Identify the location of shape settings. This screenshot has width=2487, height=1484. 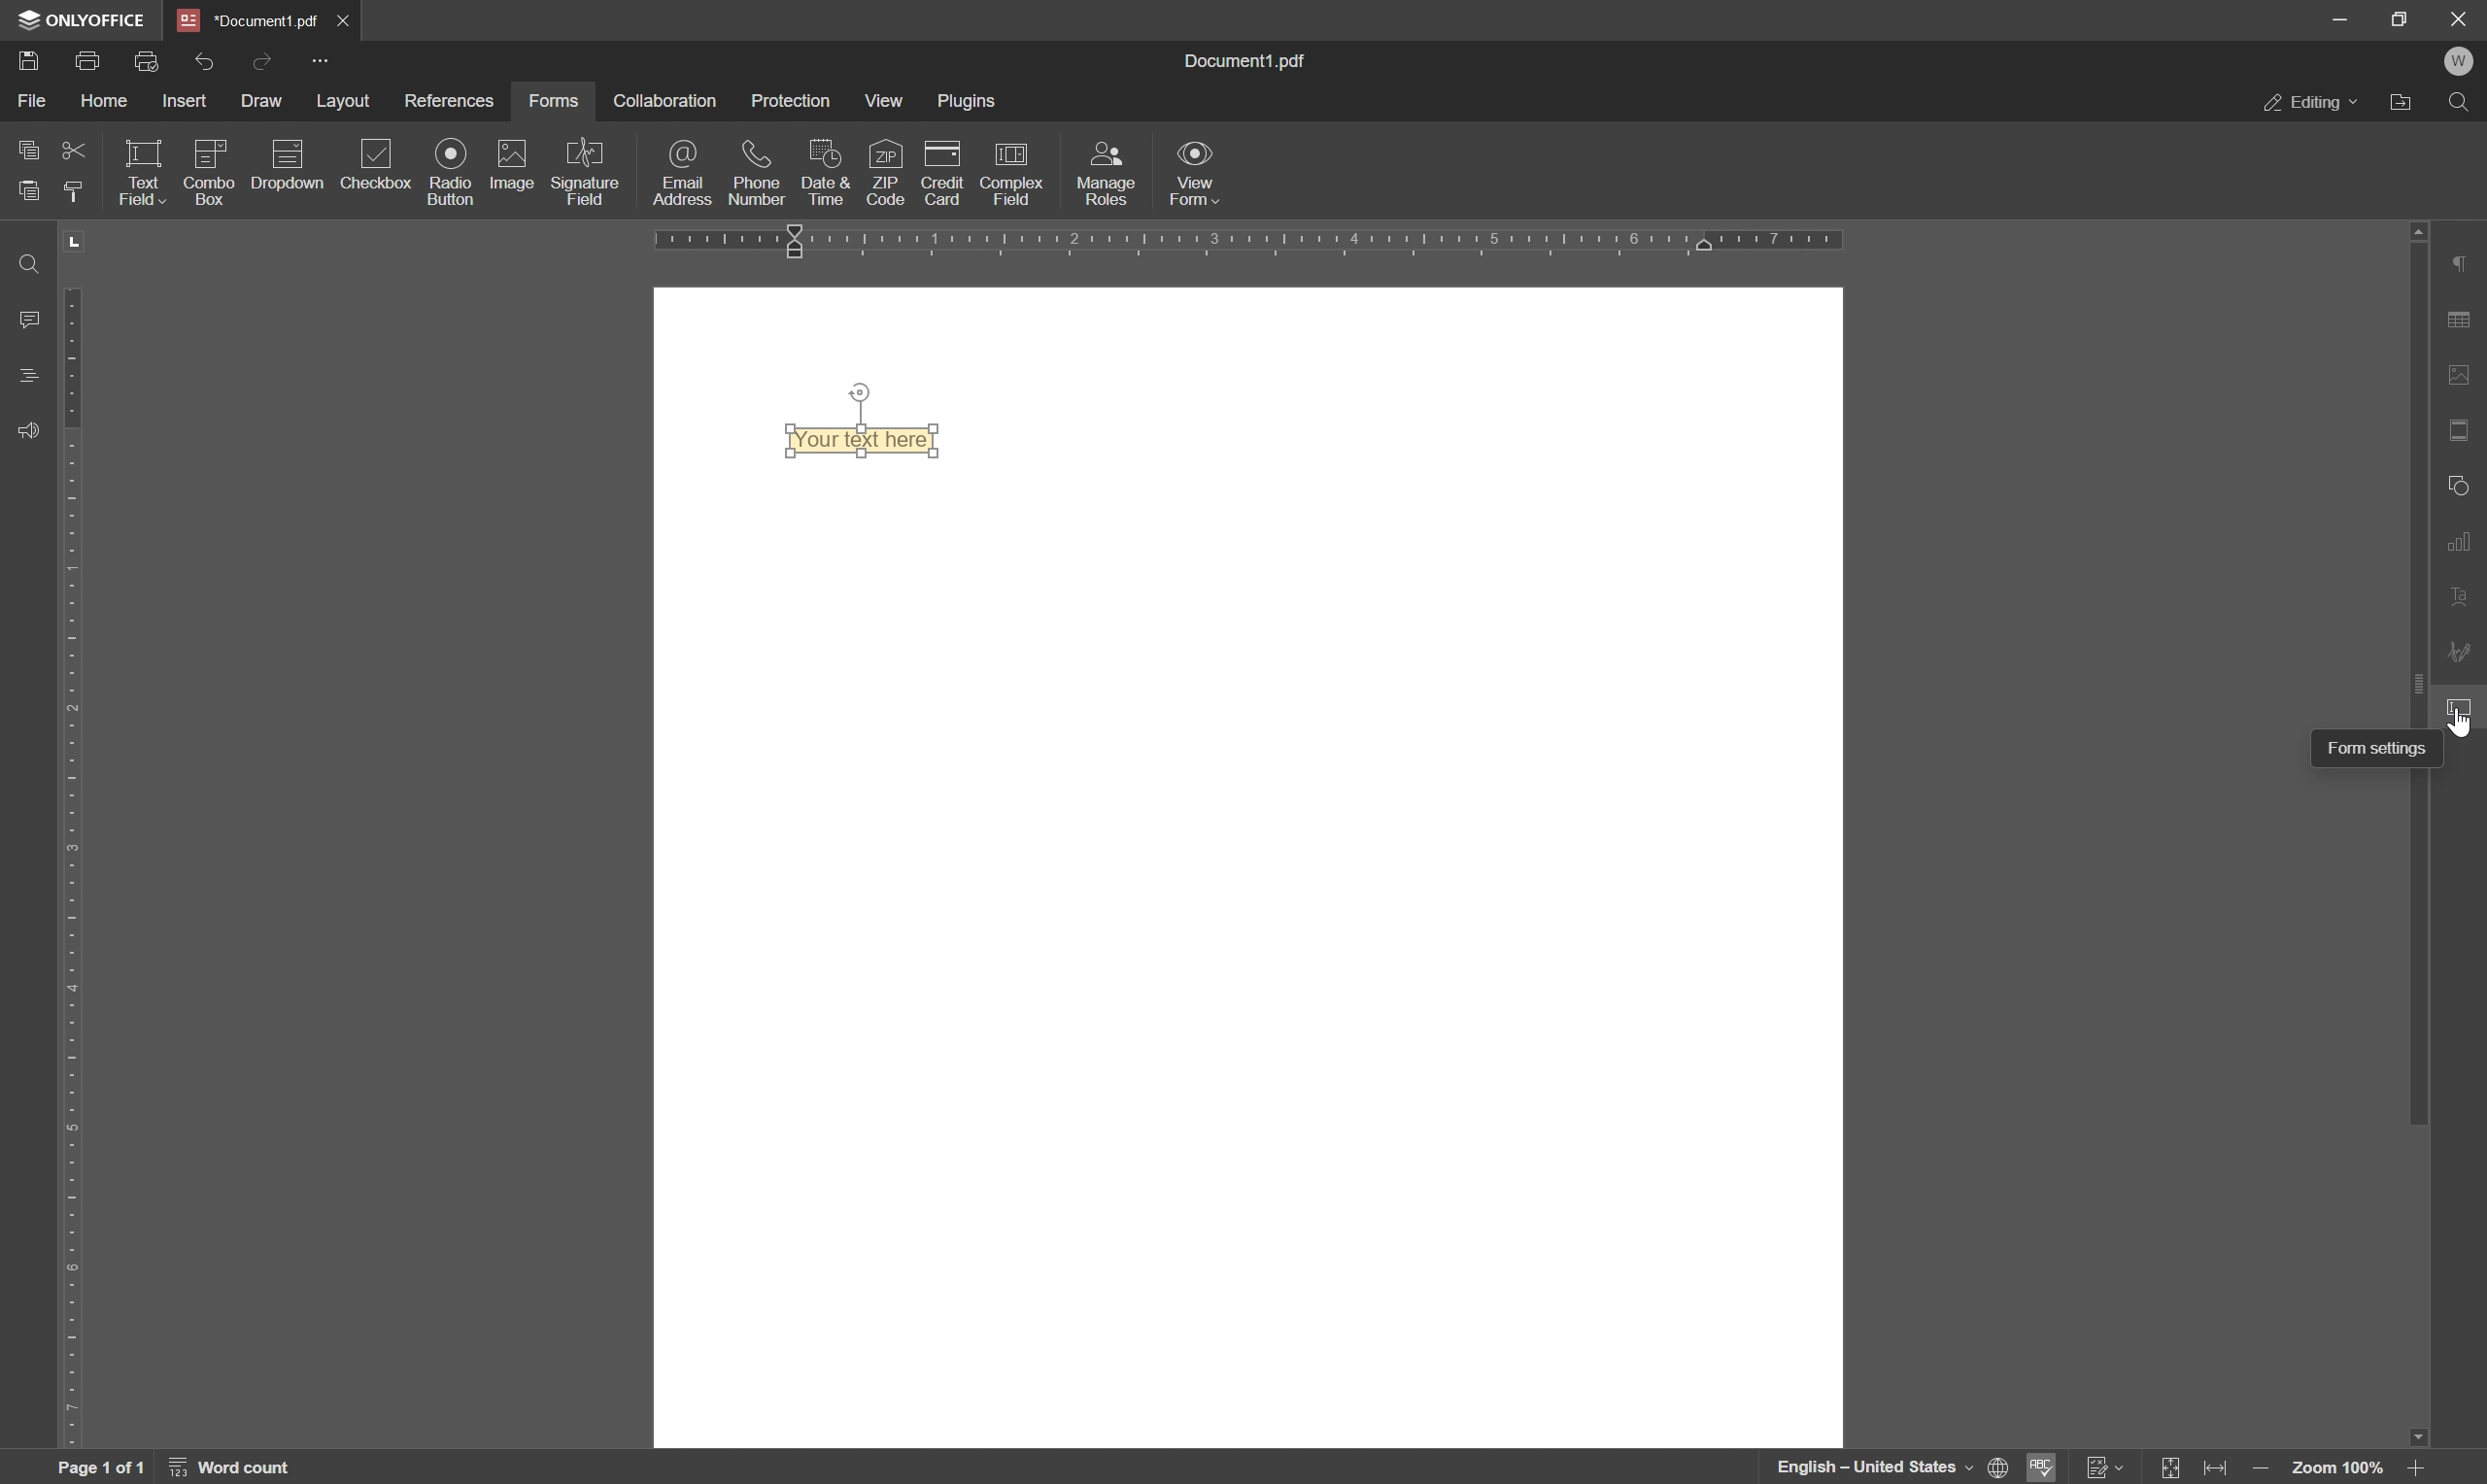
(2461, 484).